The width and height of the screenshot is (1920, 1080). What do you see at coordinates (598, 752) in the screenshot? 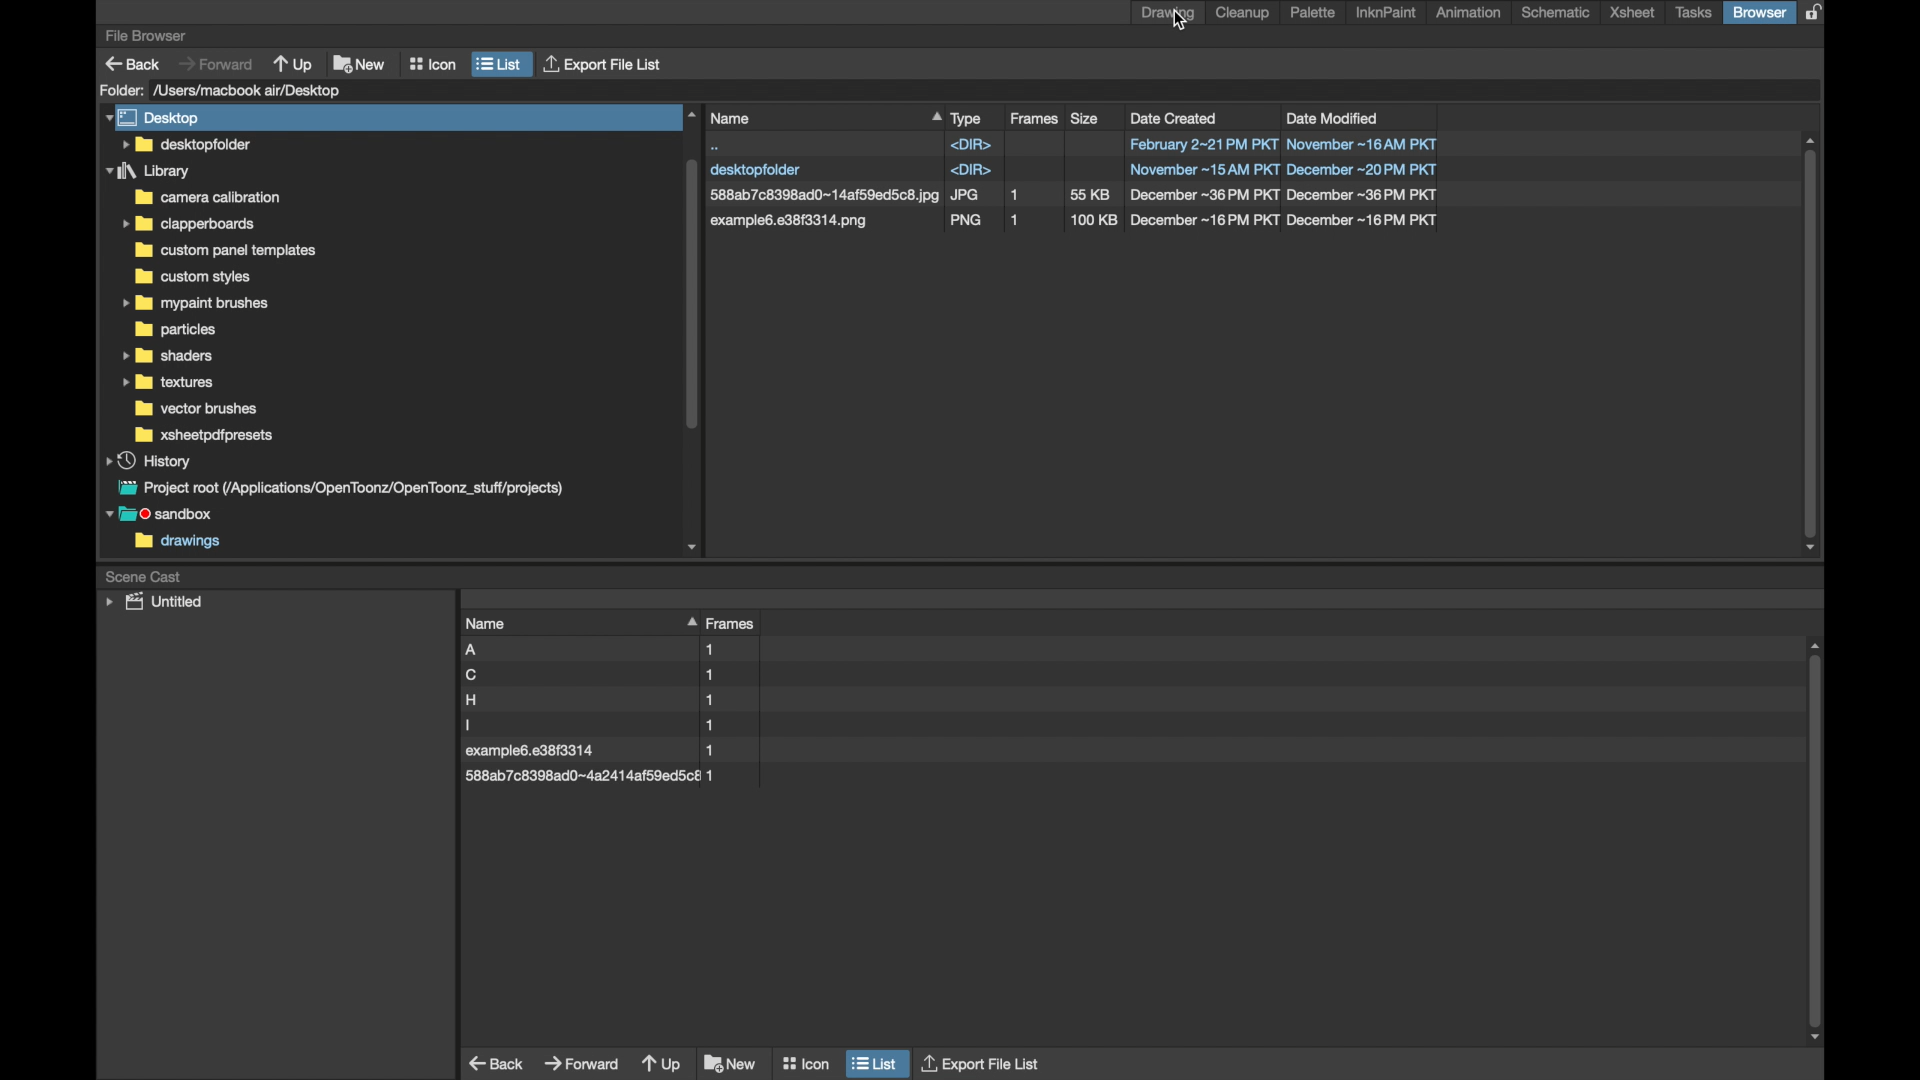
I see `file` at bounding box center [598, 752].